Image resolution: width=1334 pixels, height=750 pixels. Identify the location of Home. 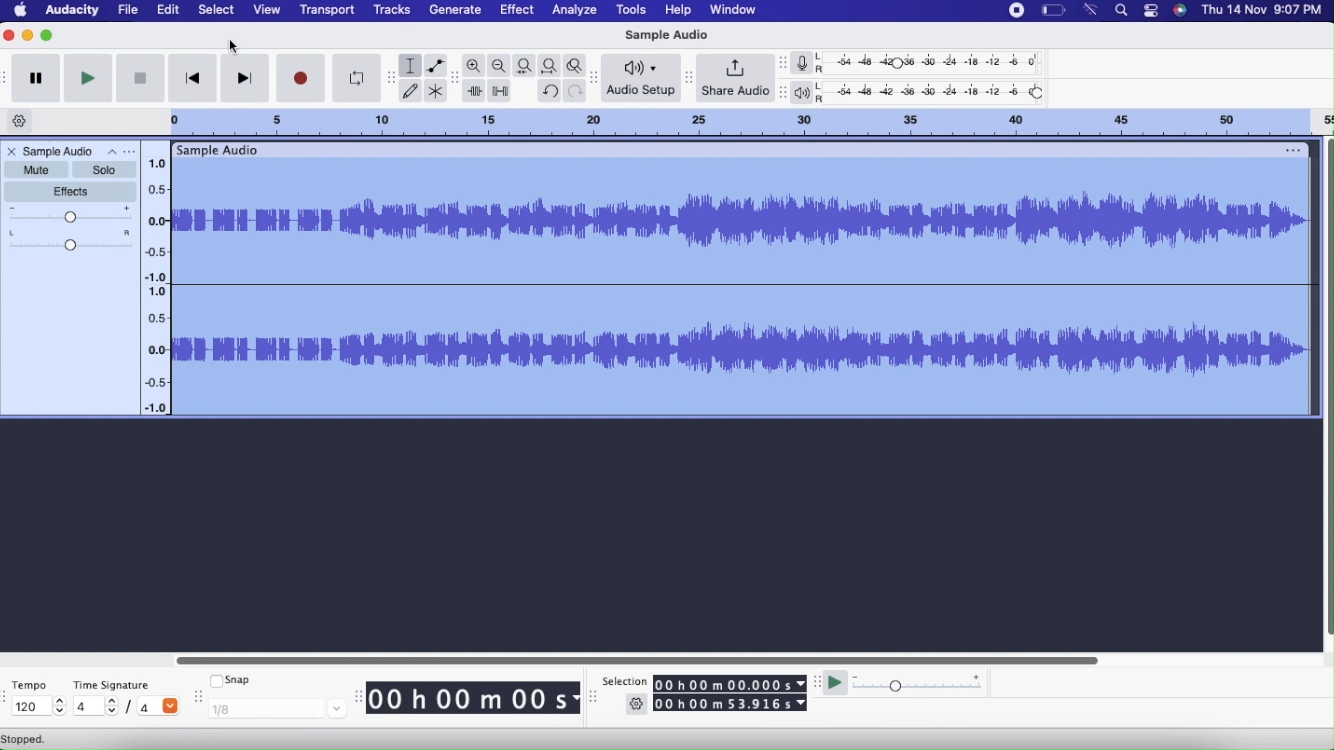
(22, 11).